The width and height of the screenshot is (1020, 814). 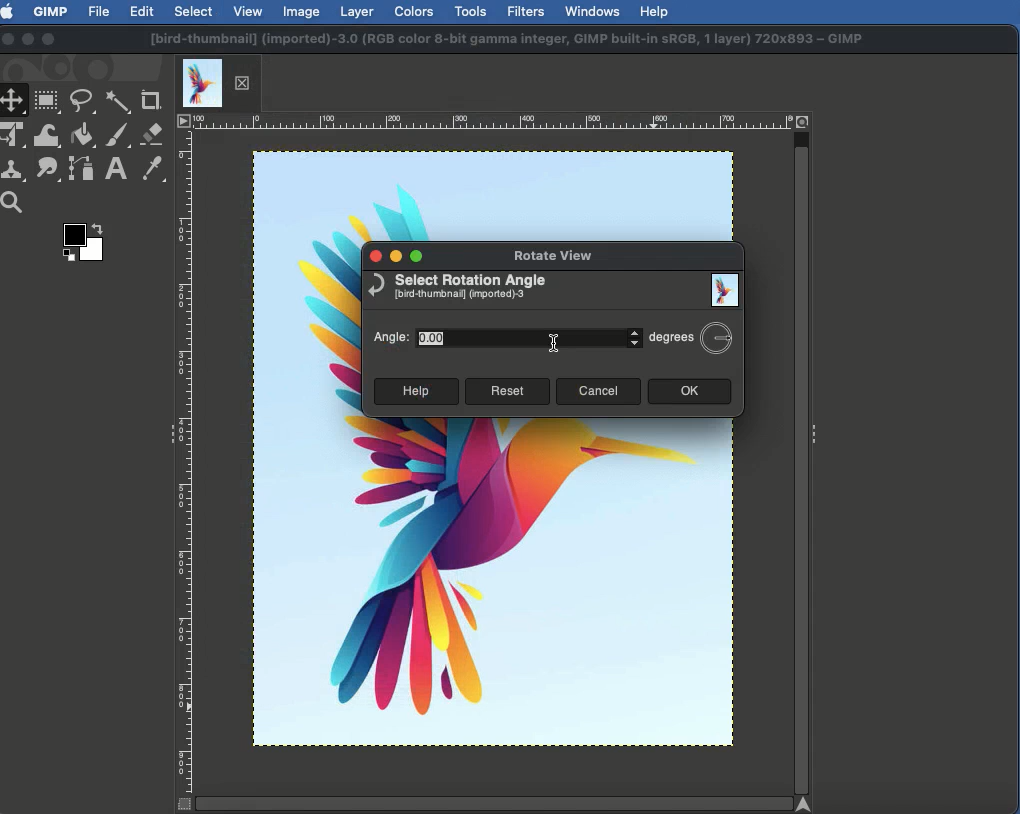 I want to click on text cursor, so click(x=554, y=348).